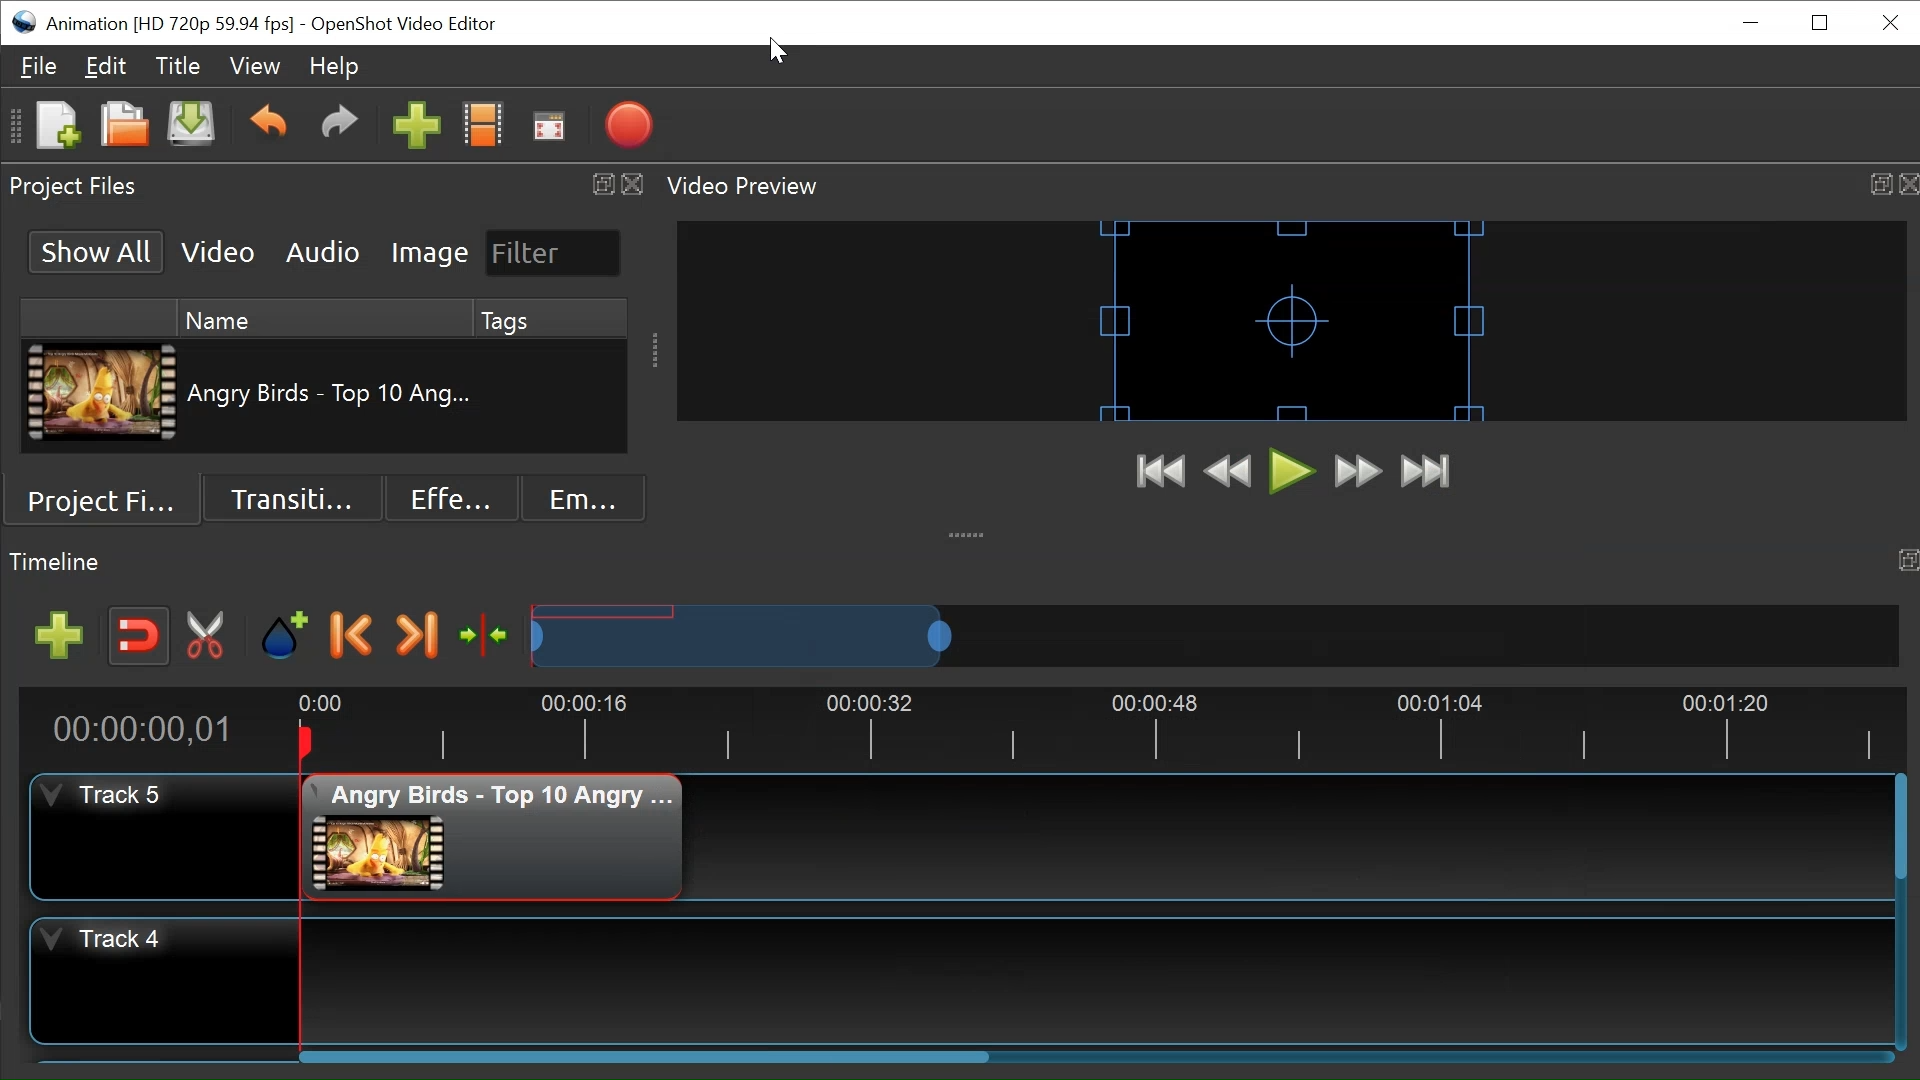  I want to click on File, so click(39, 66).